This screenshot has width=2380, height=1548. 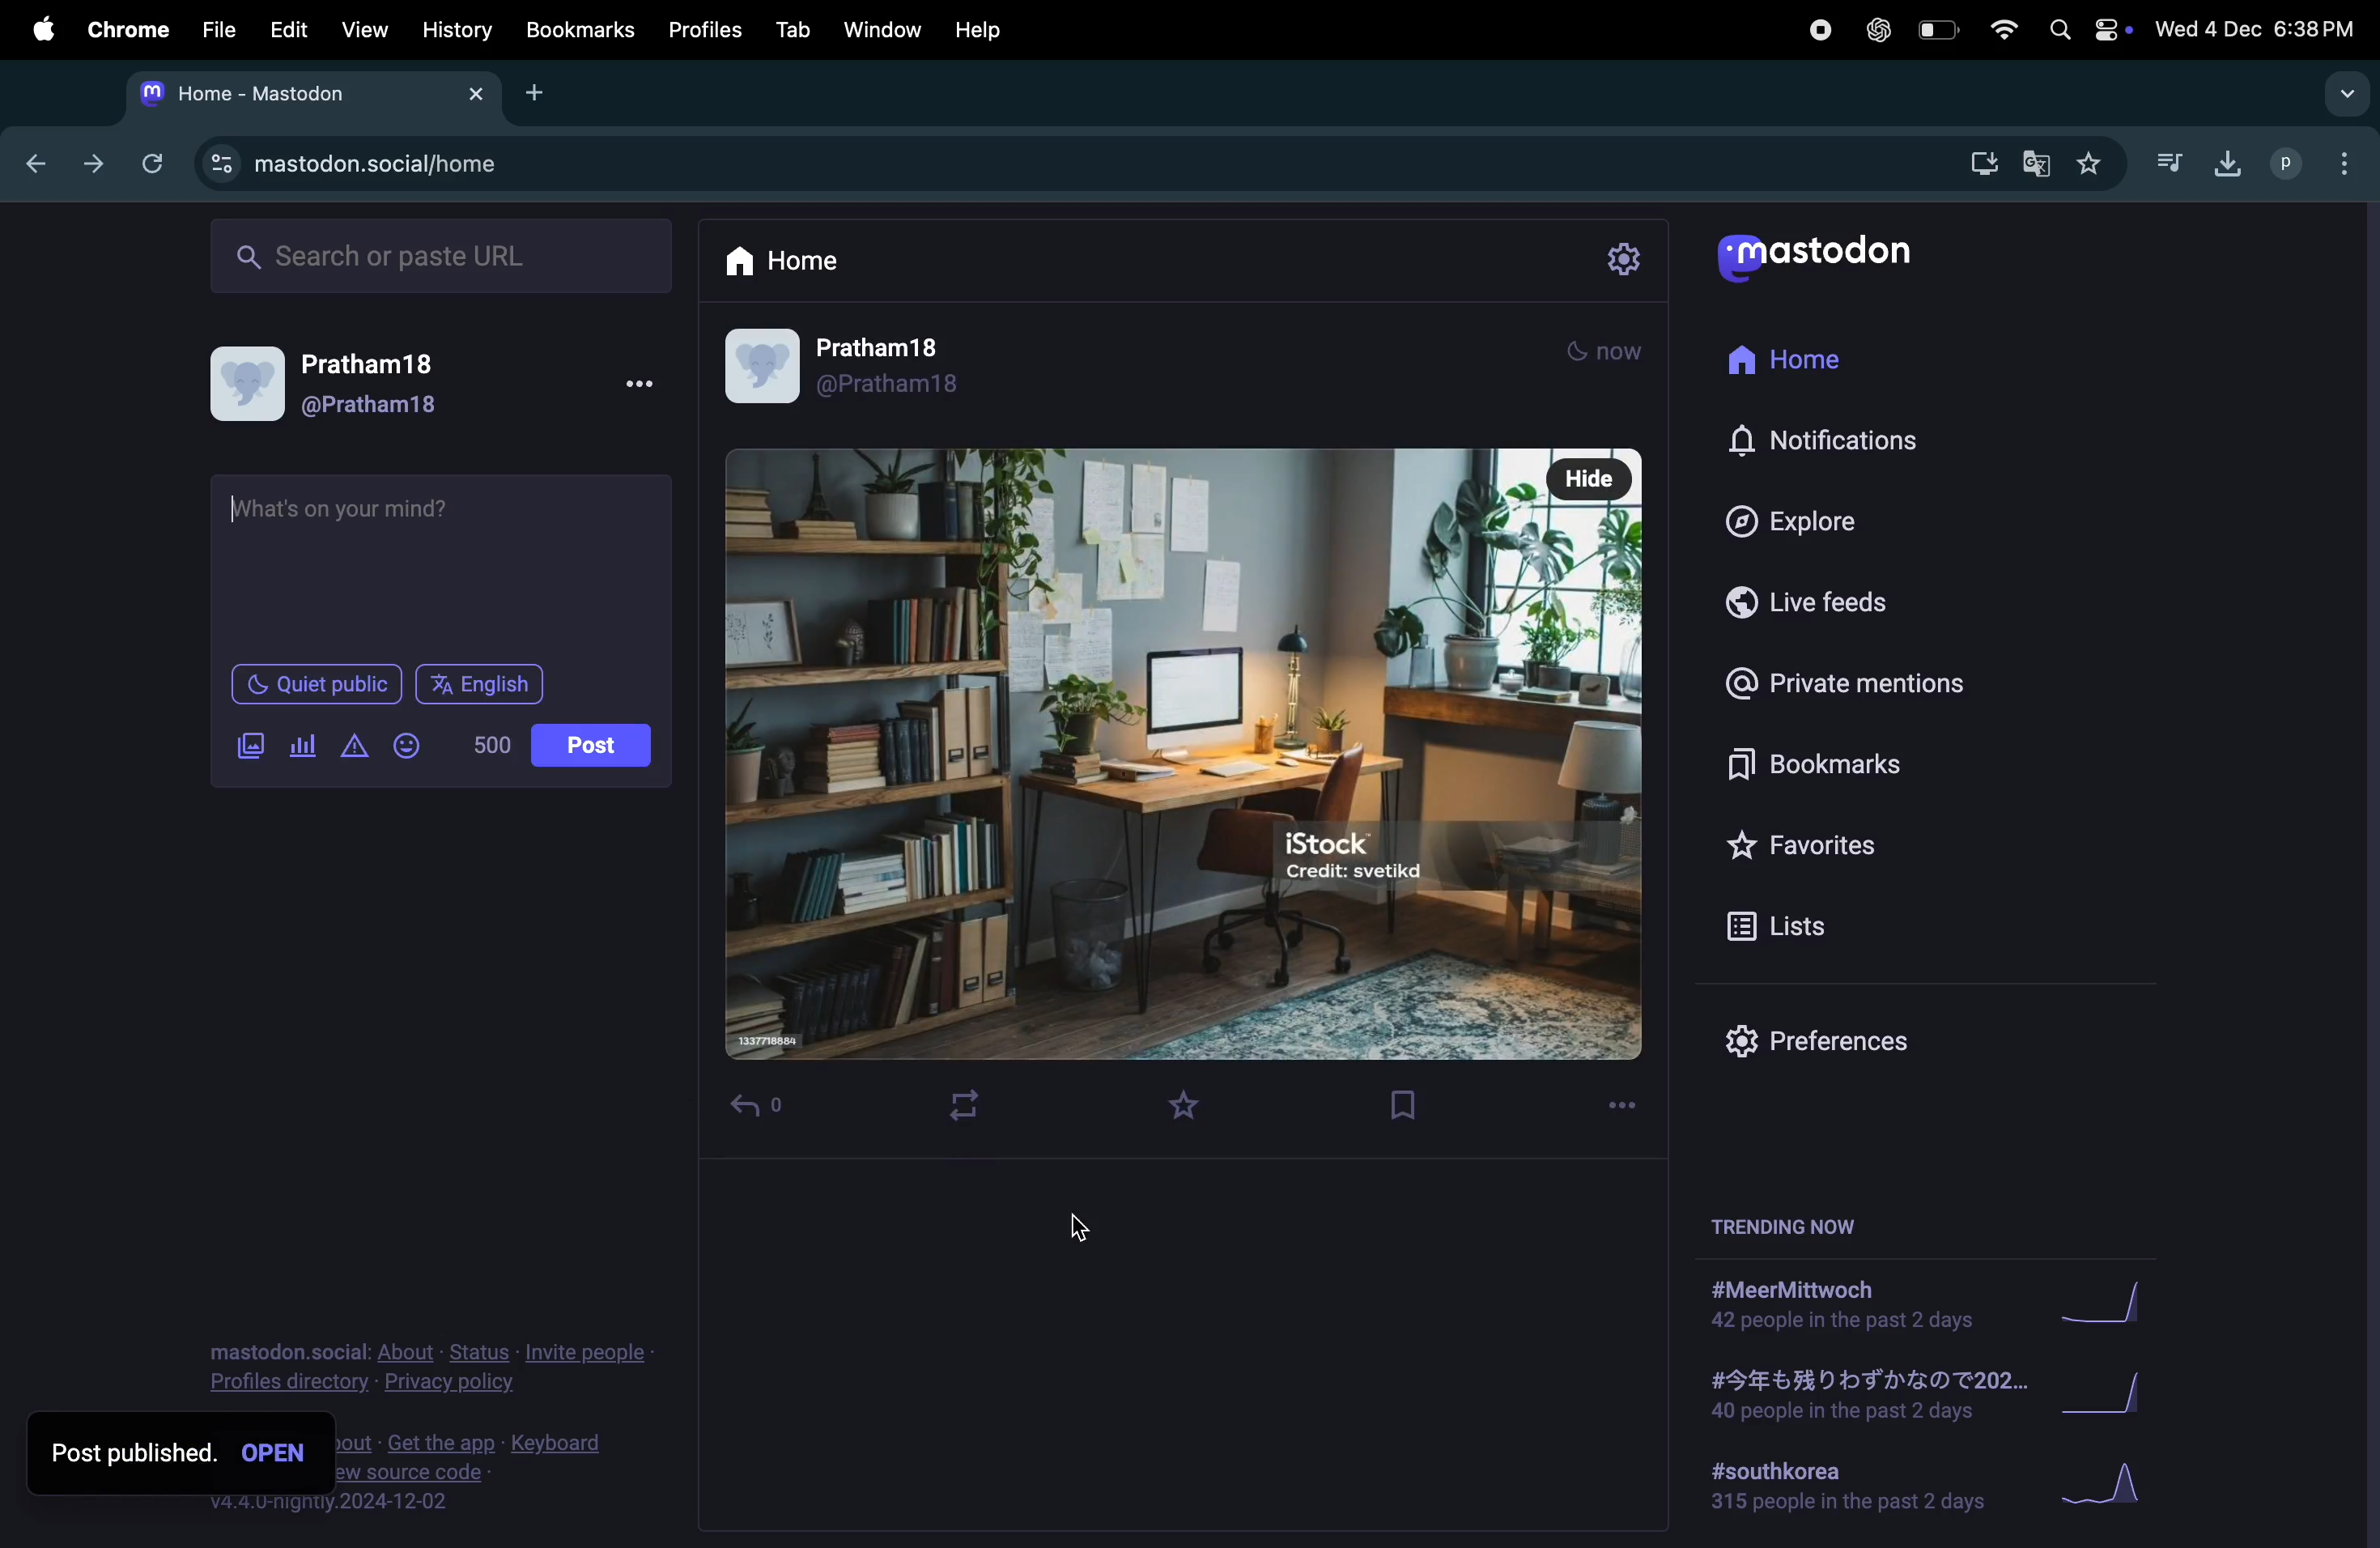 I want to click on tet box, so click(x=441, y=568).